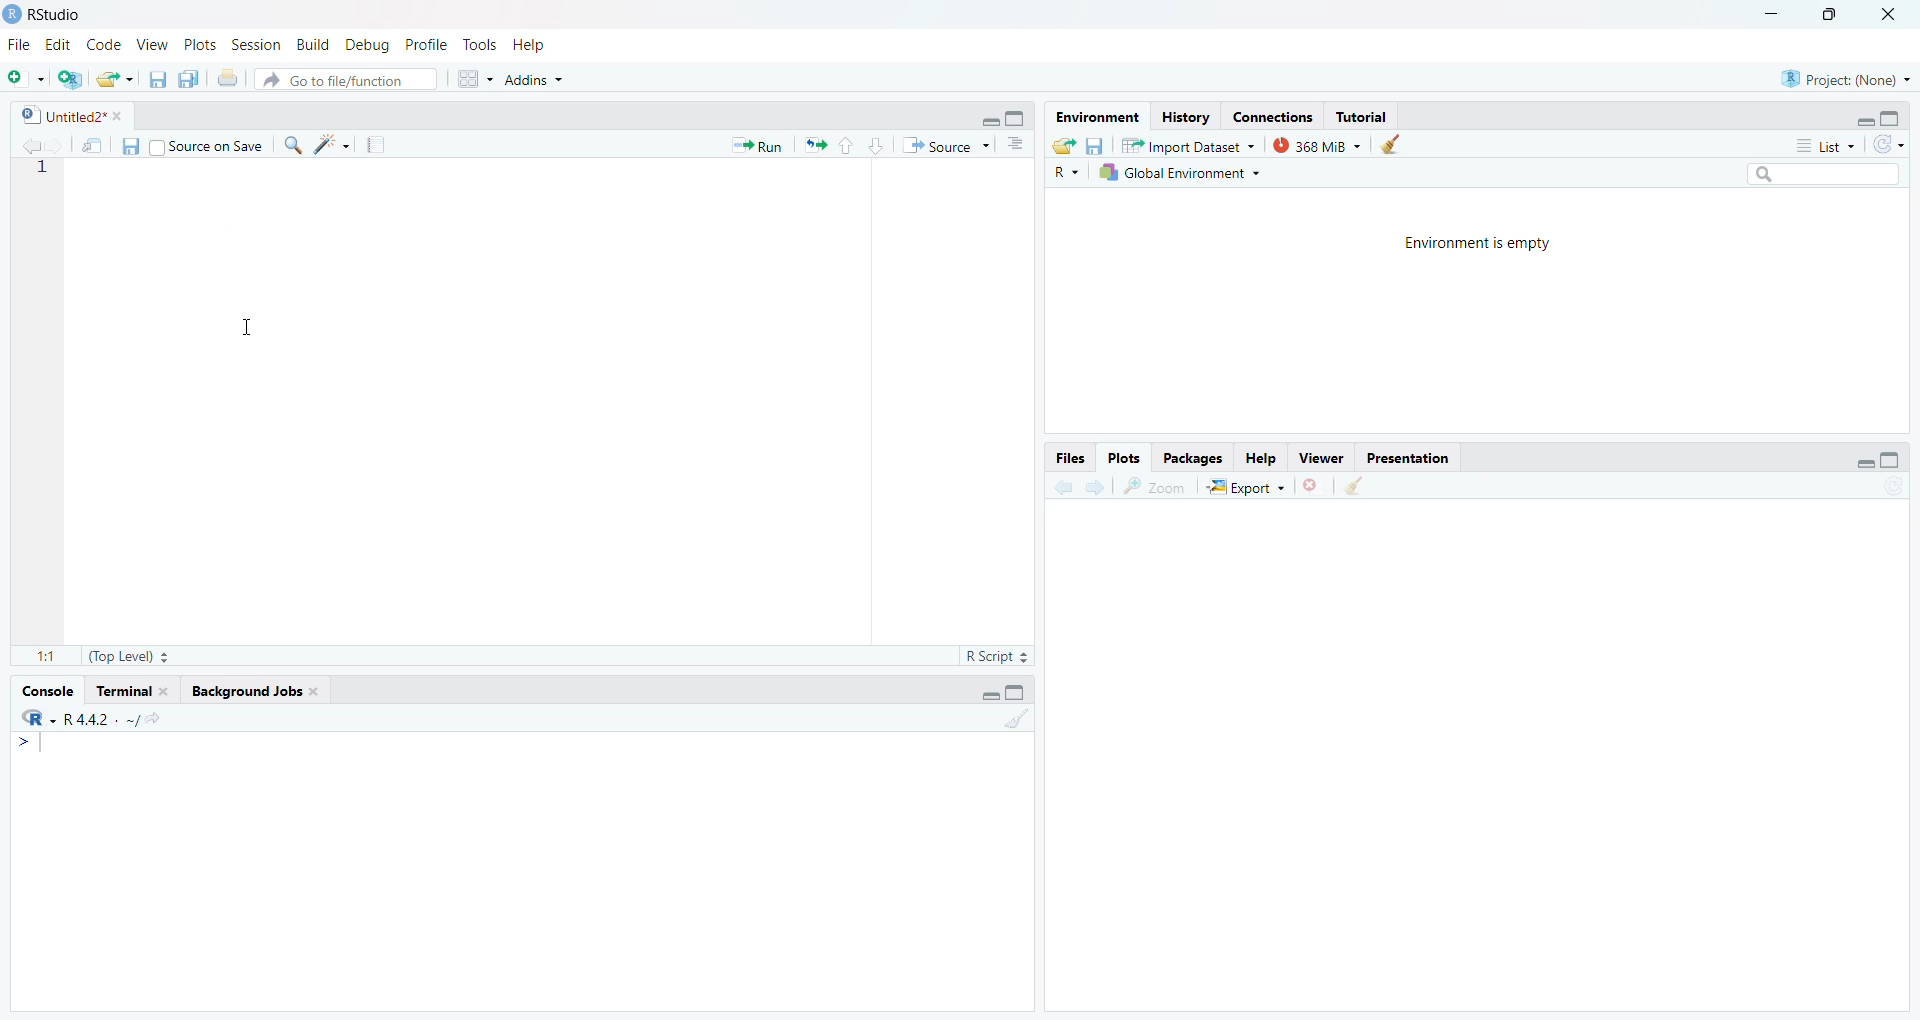  Describe the element at coordinates (68, 112) in the screenshot. I see `| Untitled2* *` at that location.